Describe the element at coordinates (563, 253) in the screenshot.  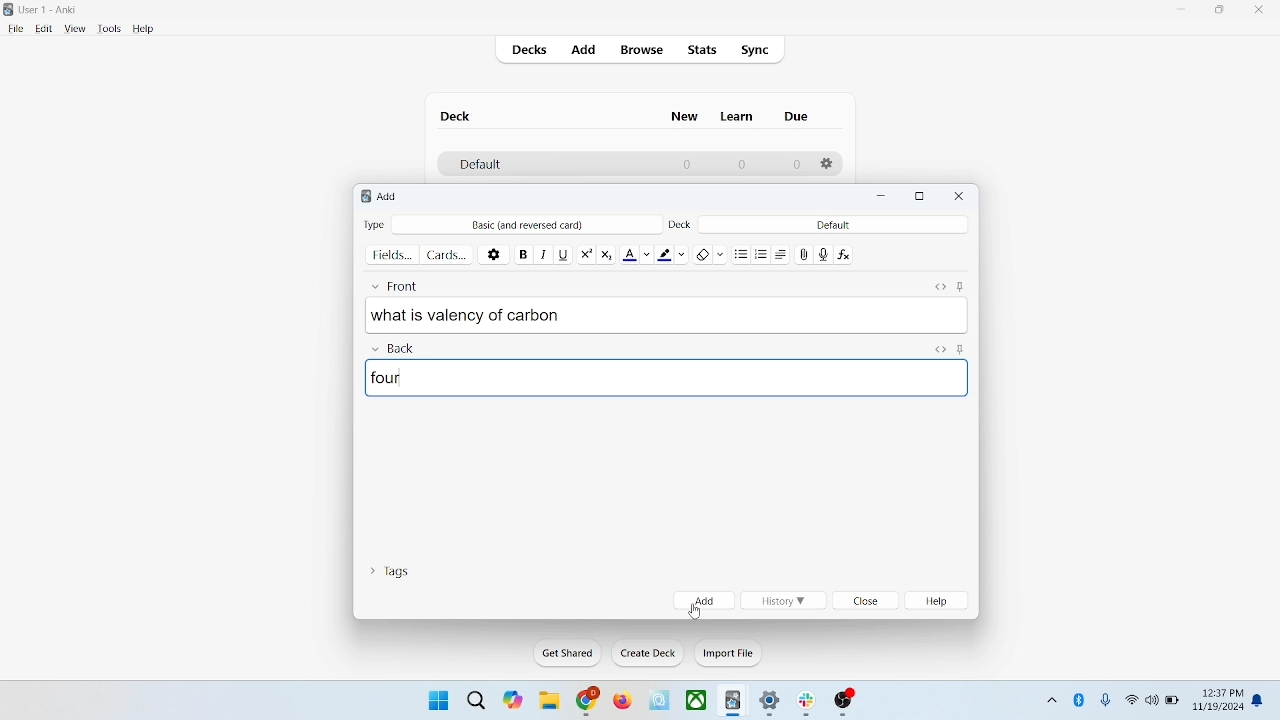
I see `underline` at that location.